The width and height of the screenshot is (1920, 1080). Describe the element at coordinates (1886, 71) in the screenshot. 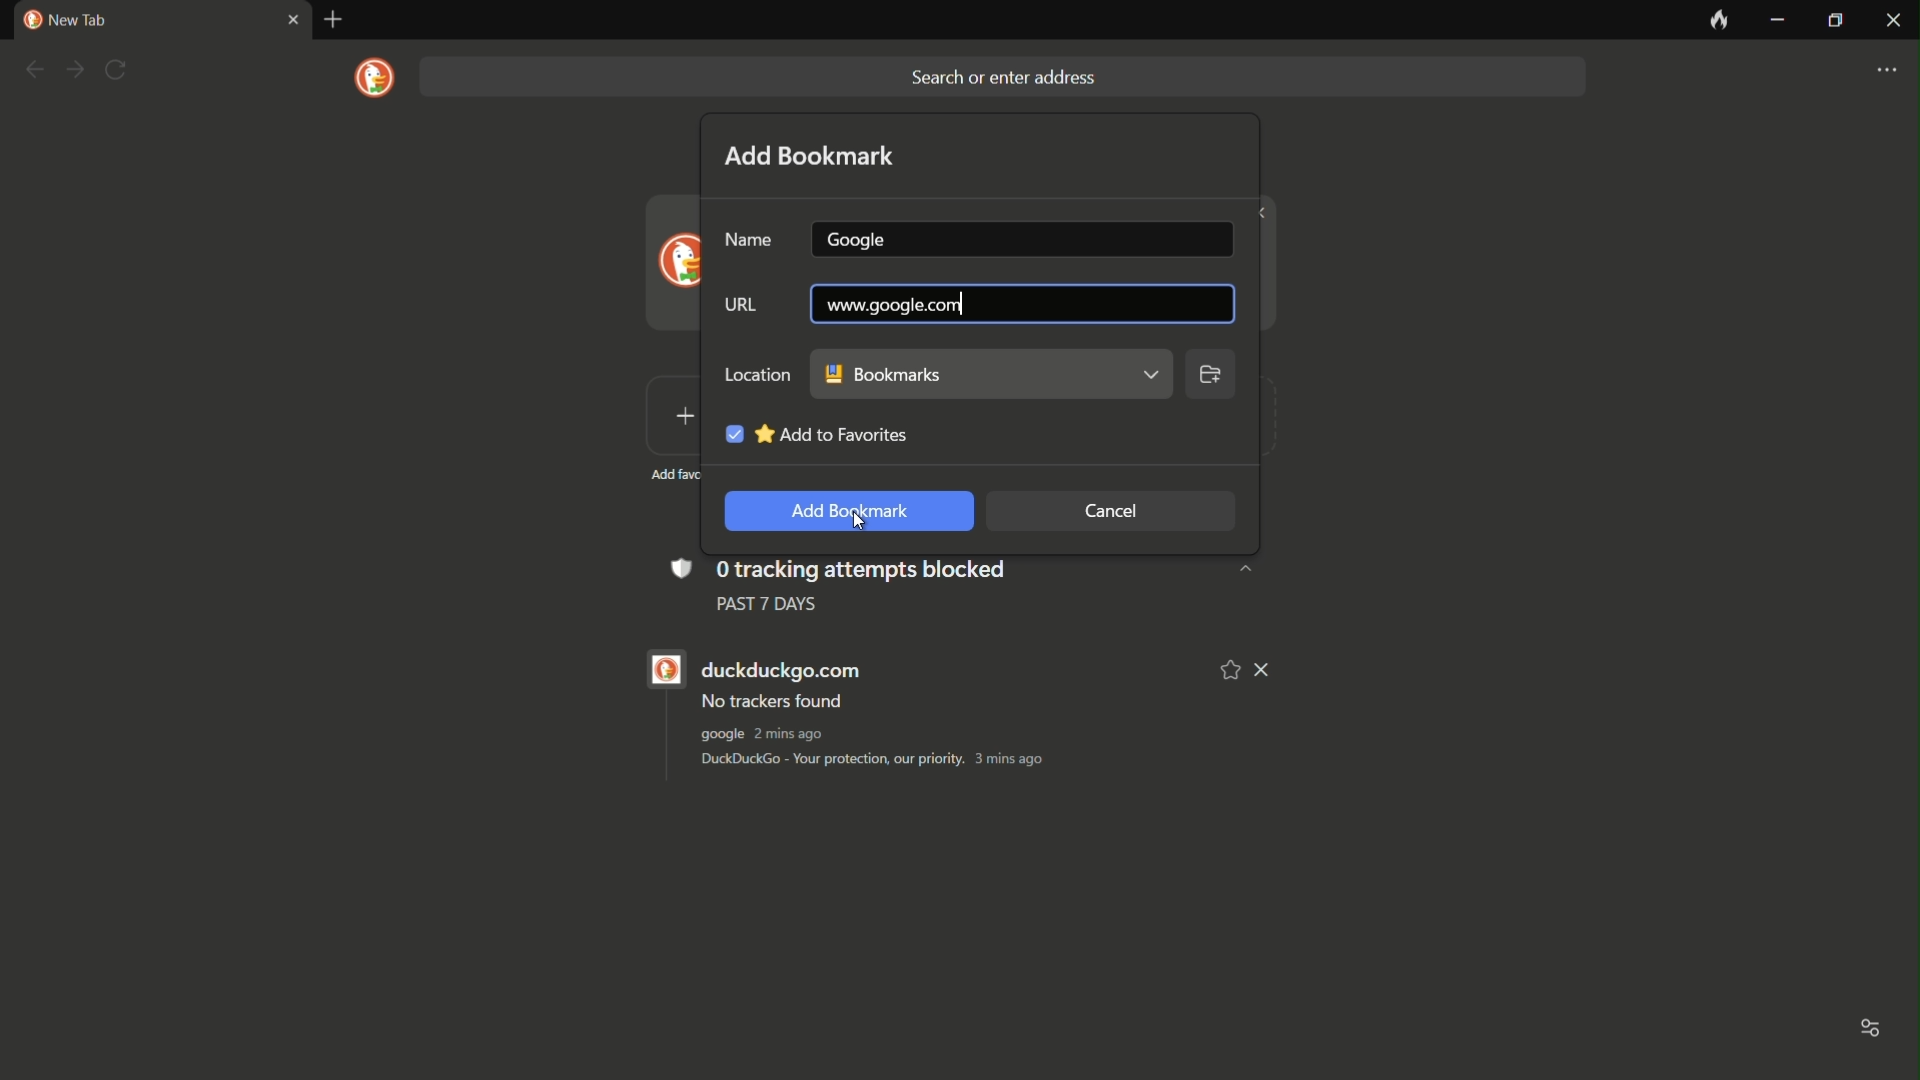

I see `settings` at that location.